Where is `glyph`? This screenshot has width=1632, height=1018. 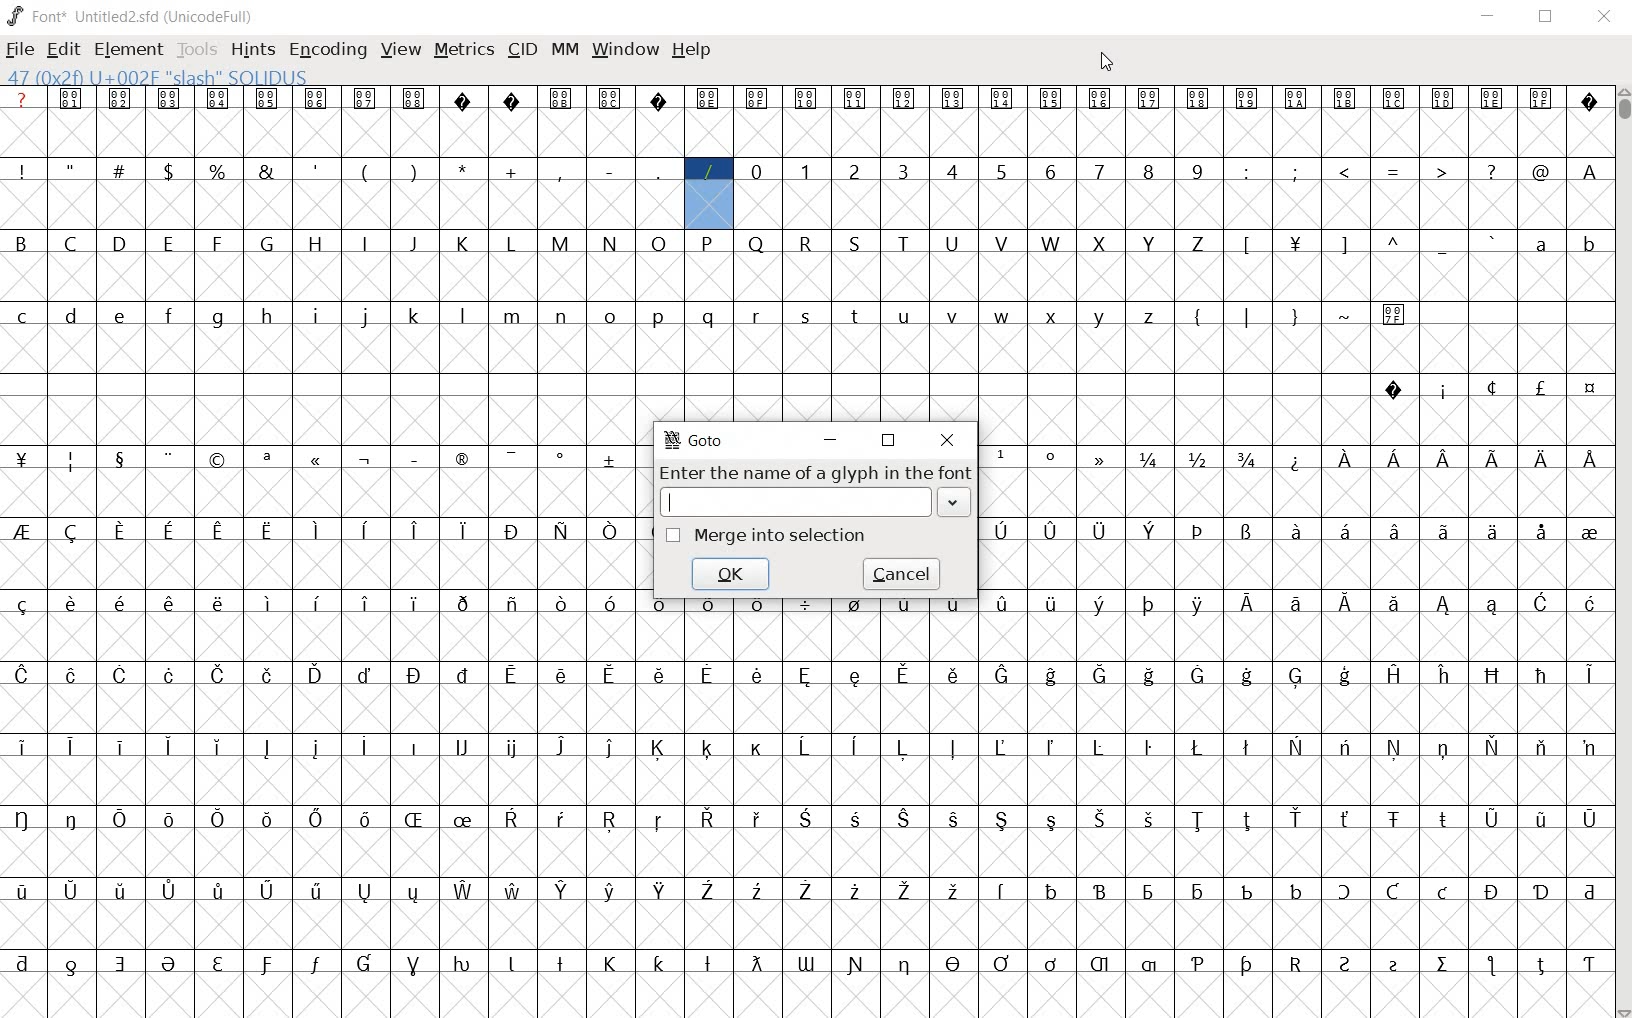 glyph is located at coordinates (1200, 531).